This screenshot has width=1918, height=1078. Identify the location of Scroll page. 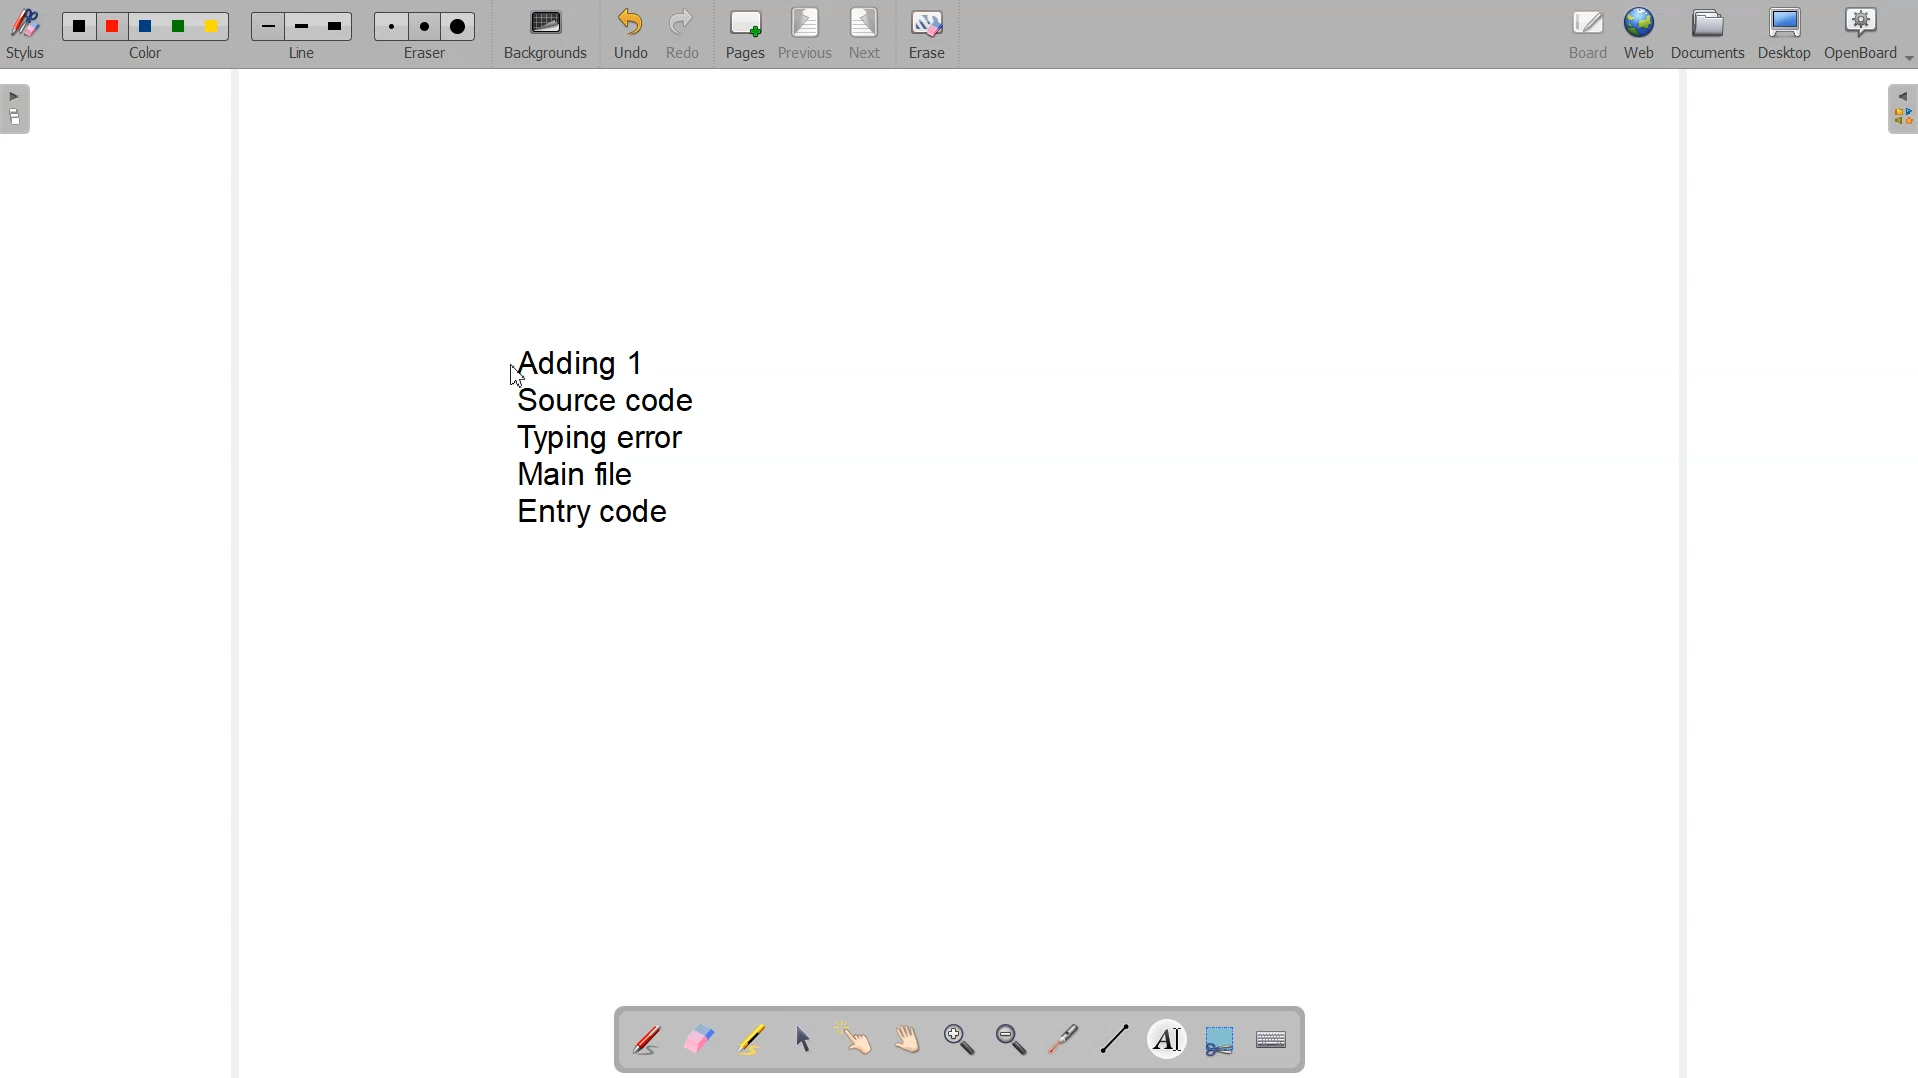
(907, 1041).